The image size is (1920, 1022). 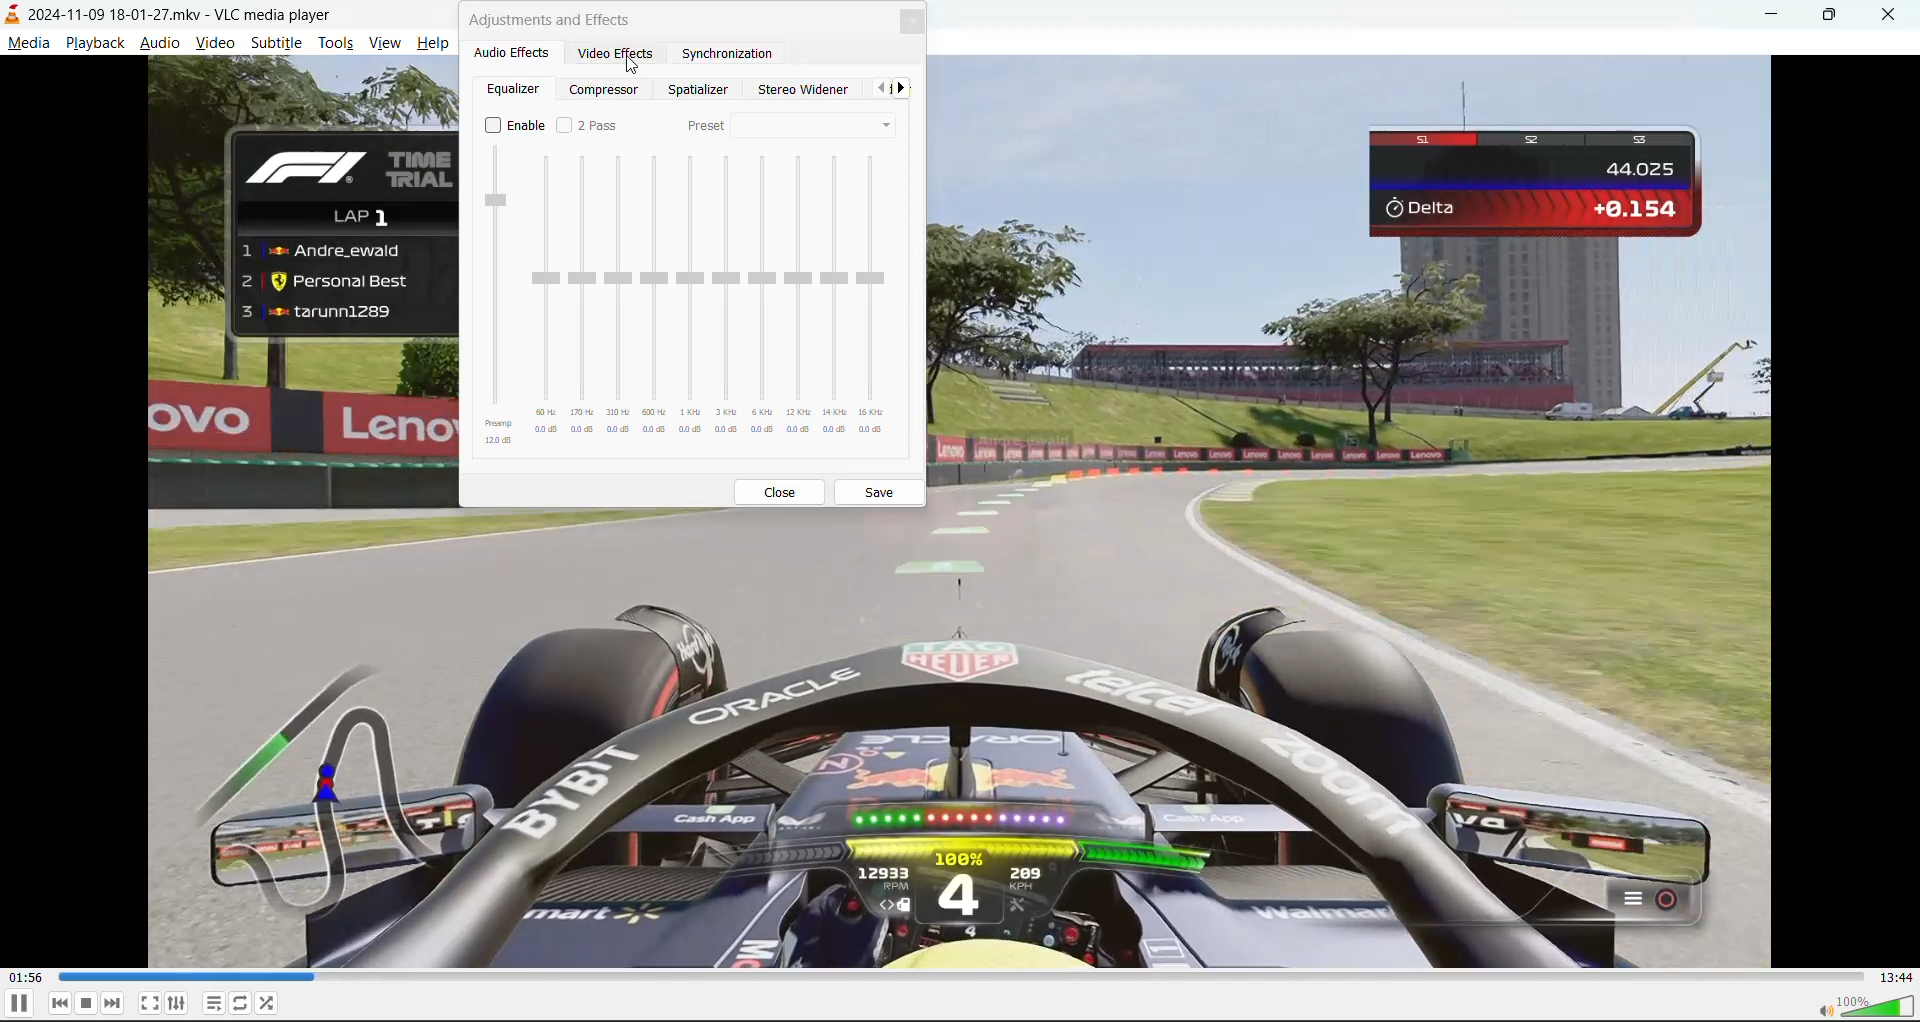 What do you see at coordinates (912, 27) in the screenshot?
I see `close tab` at bounding box center [912, 27].